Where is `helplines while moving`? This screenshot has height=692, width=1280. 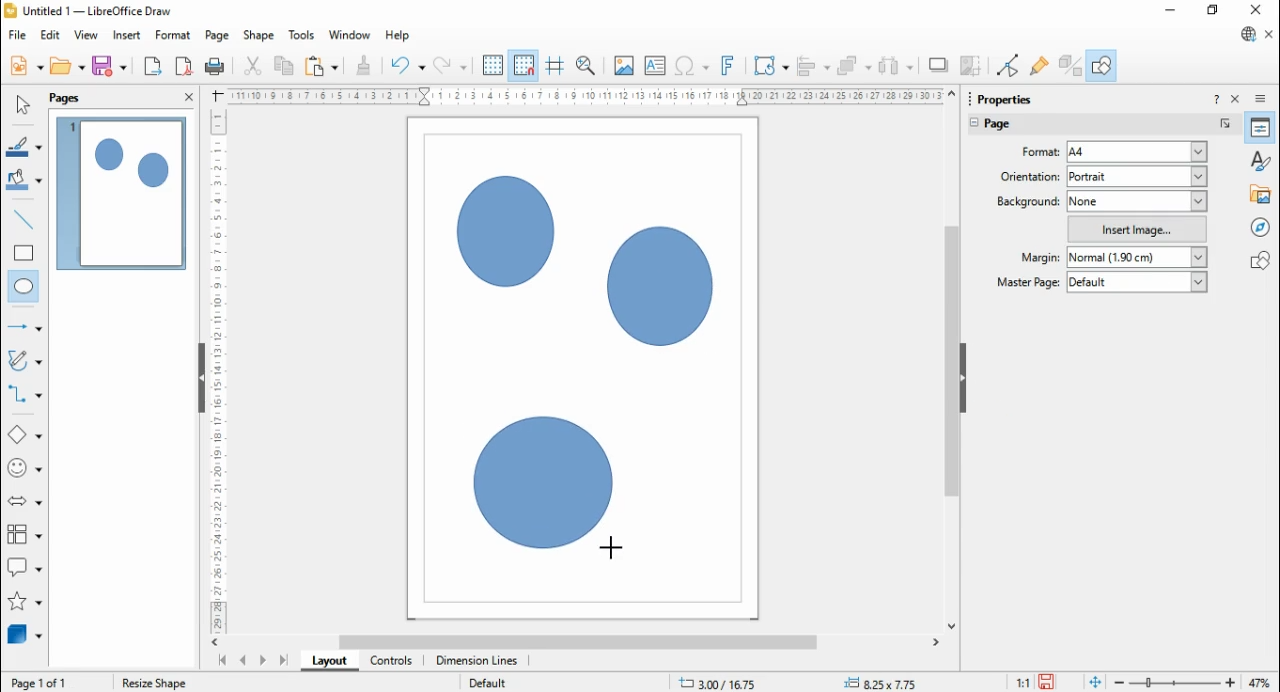
helplines while moving is located at coordinates (555, 66).